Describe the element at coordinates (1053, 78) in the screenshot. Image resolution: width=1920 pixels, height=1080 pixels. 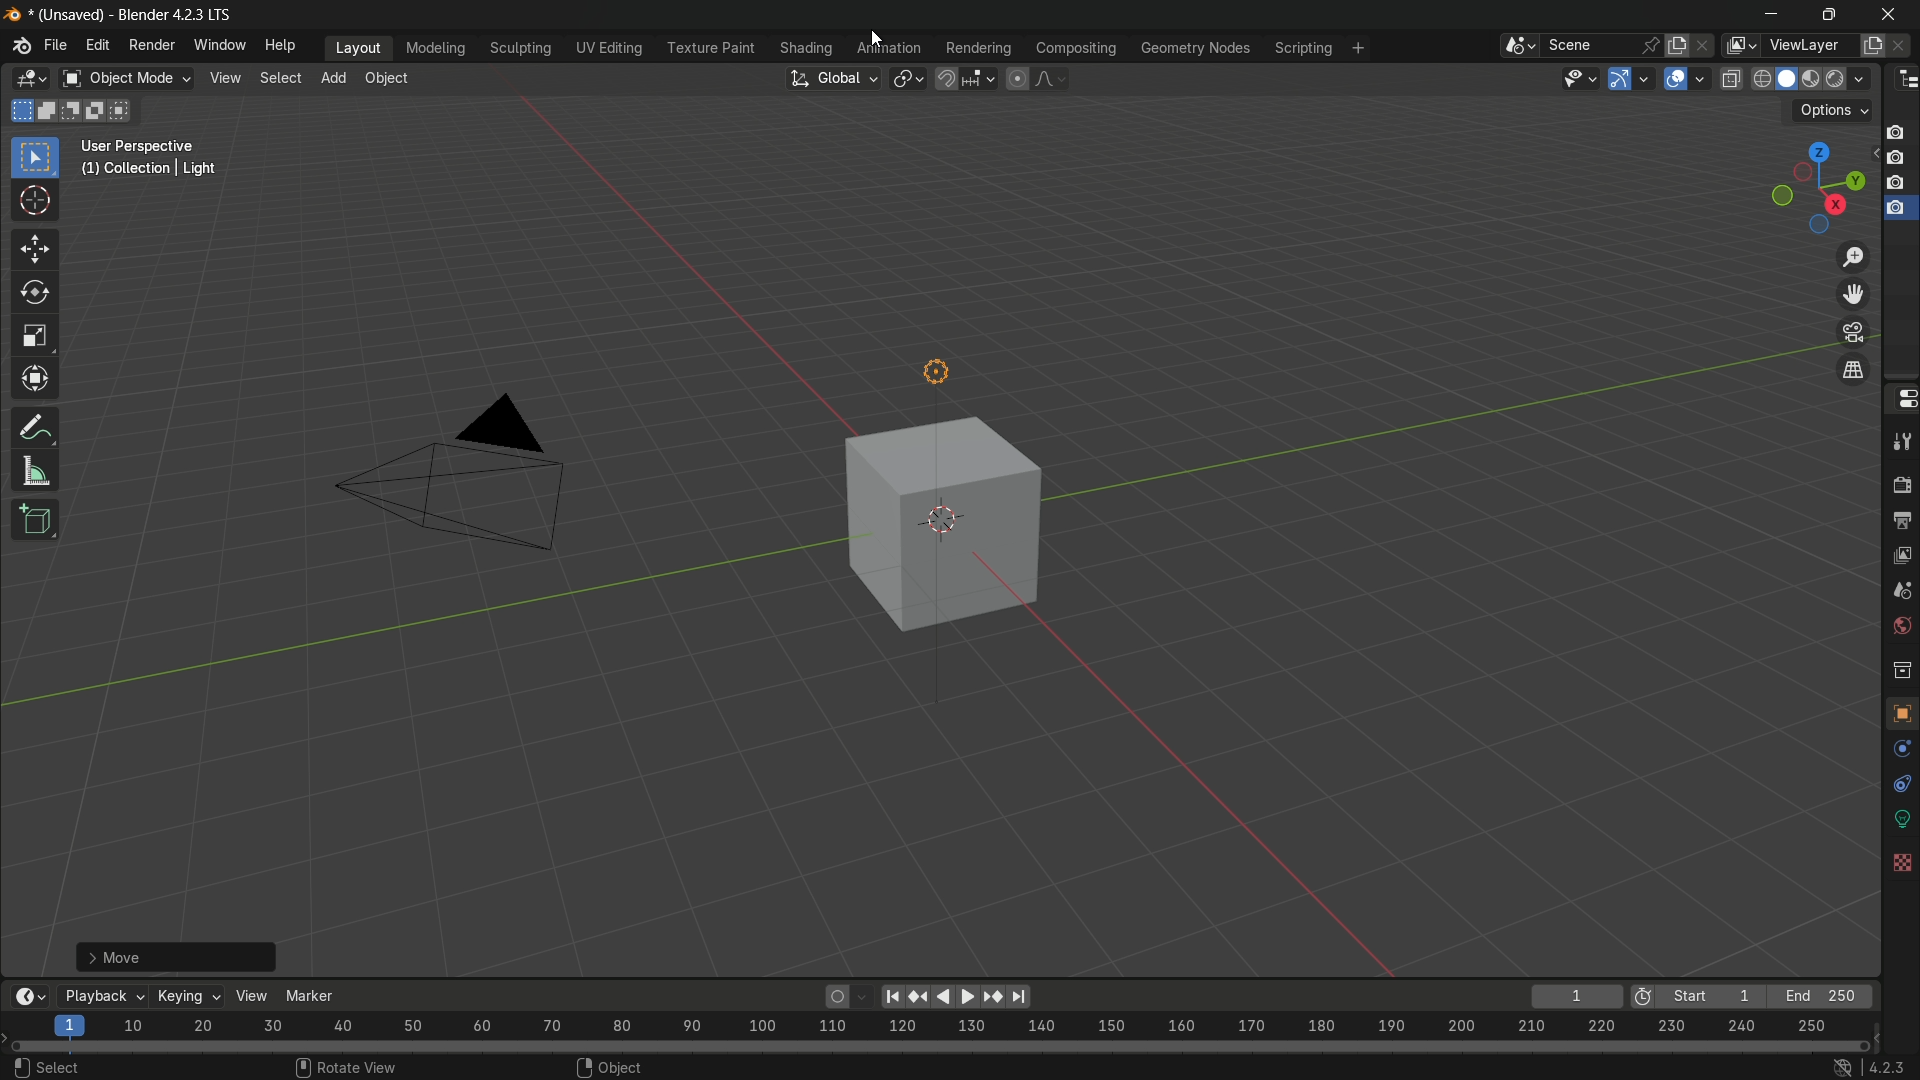
I see `proportional editing falloff` at that location.